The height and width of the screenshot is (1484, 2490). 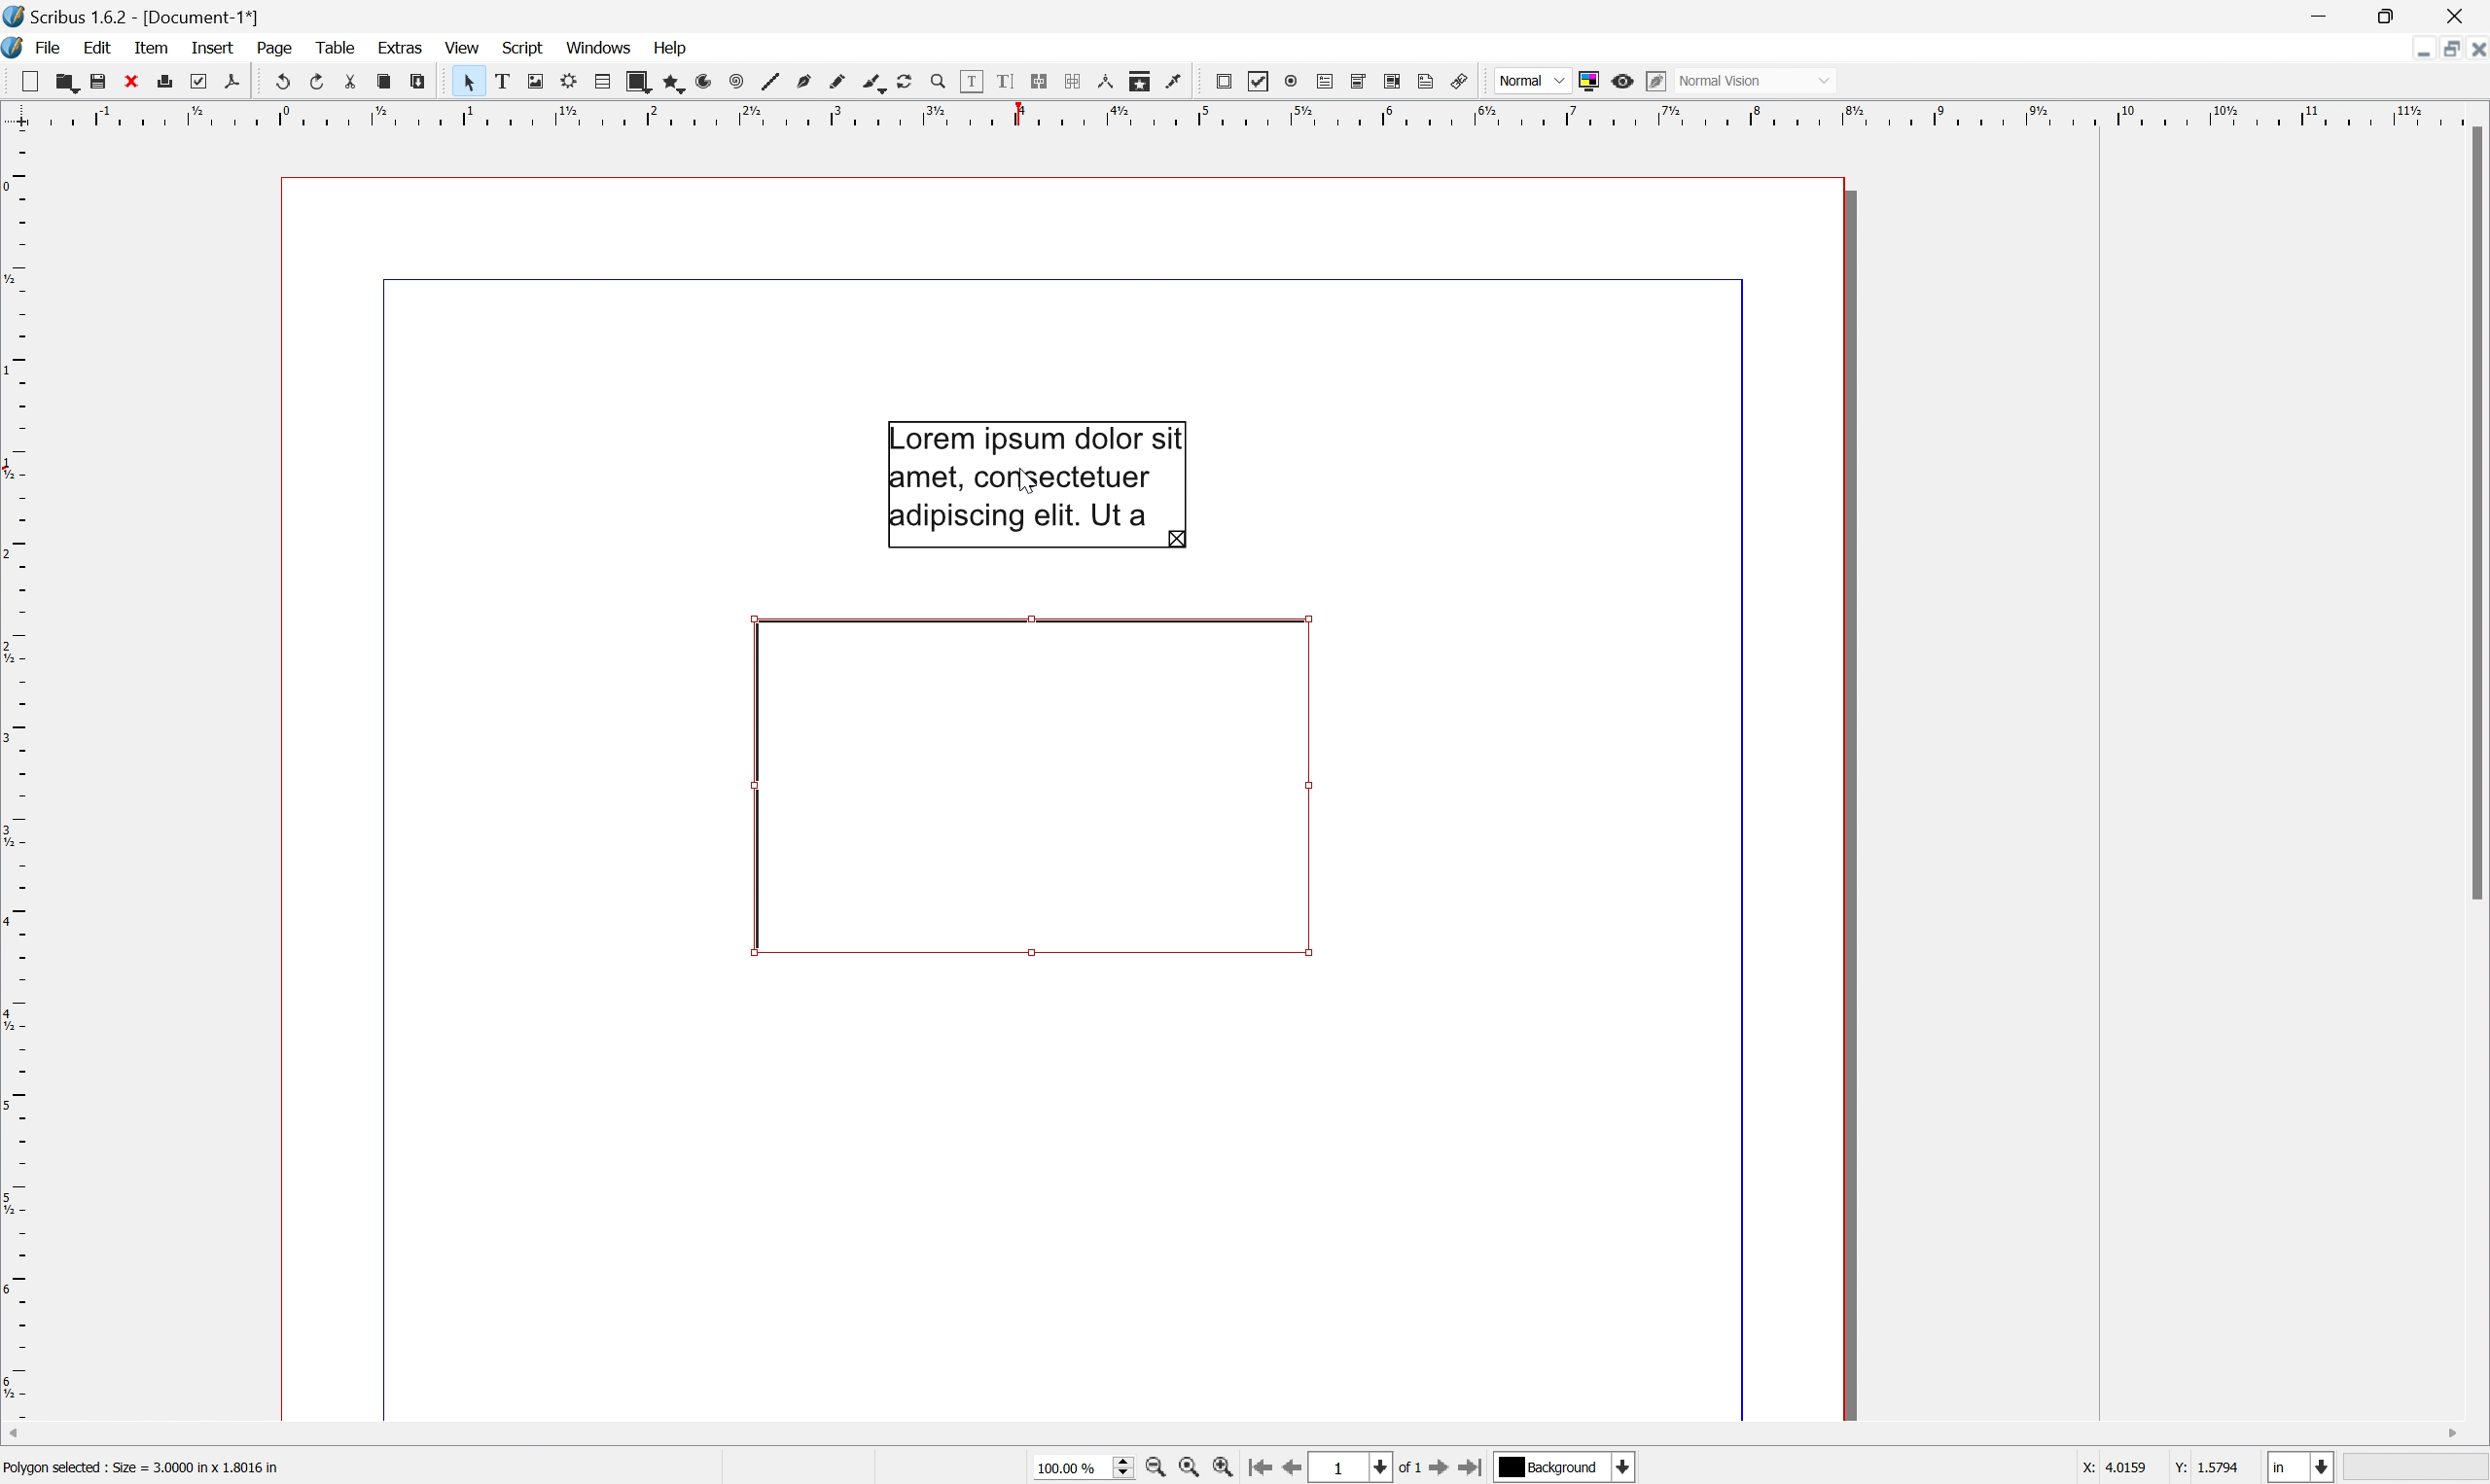 What do you see at coordinates (836, 84) in the screenshot?
I see `Freehand line` at bounding box center [836, 84].